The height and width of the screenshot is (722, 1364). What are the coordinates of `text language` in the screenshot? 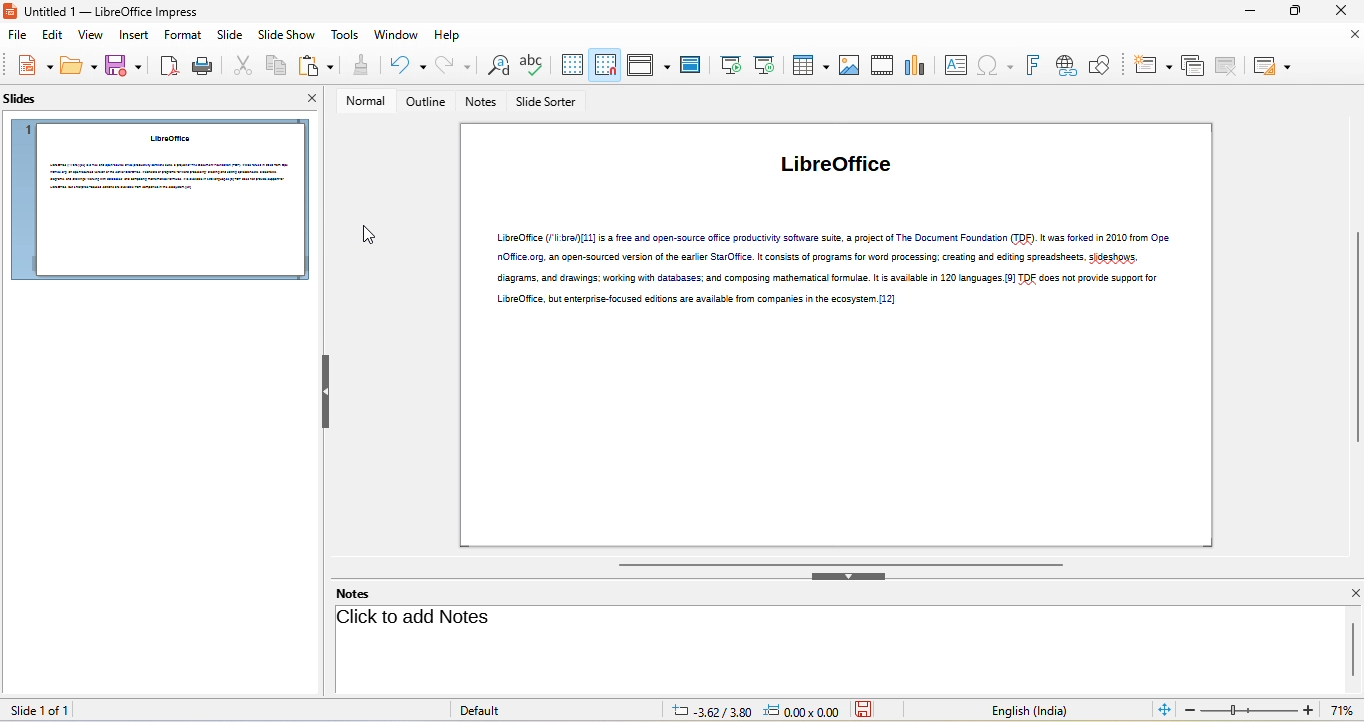 It's located at (1028, 709).